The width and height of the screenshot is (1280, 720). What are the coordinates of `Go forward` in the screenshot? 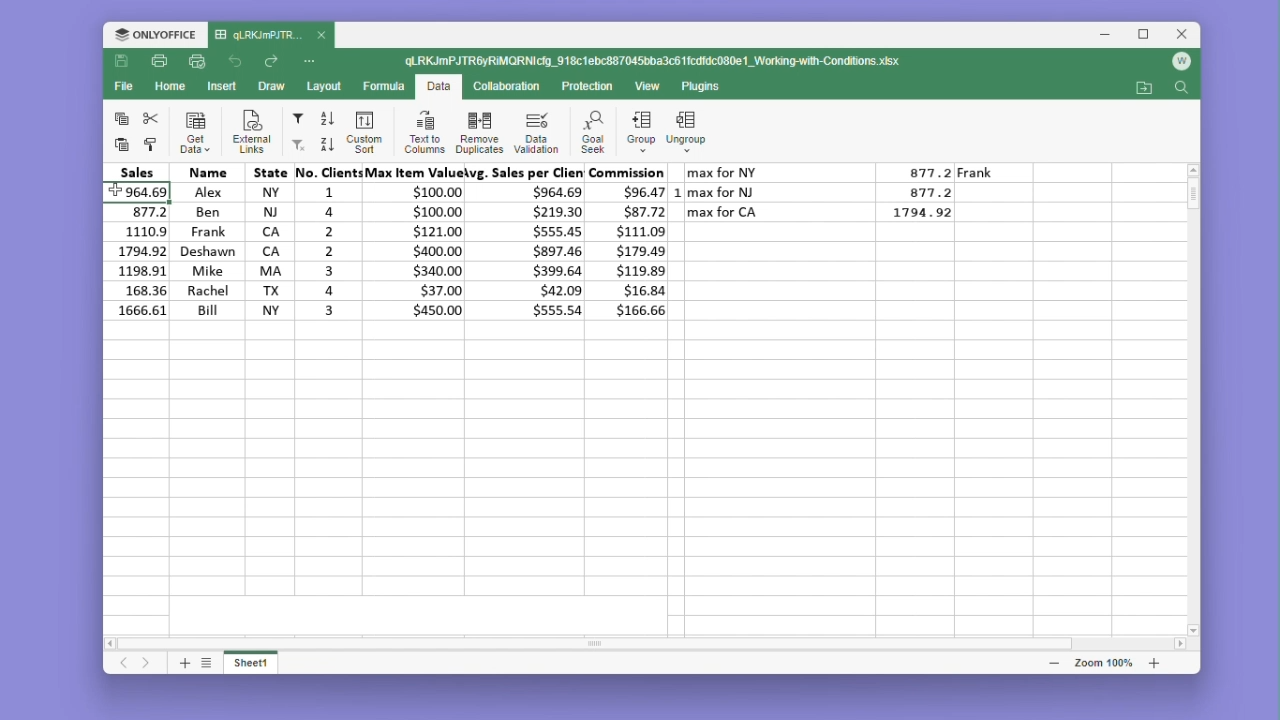 It's located at (271, 62).